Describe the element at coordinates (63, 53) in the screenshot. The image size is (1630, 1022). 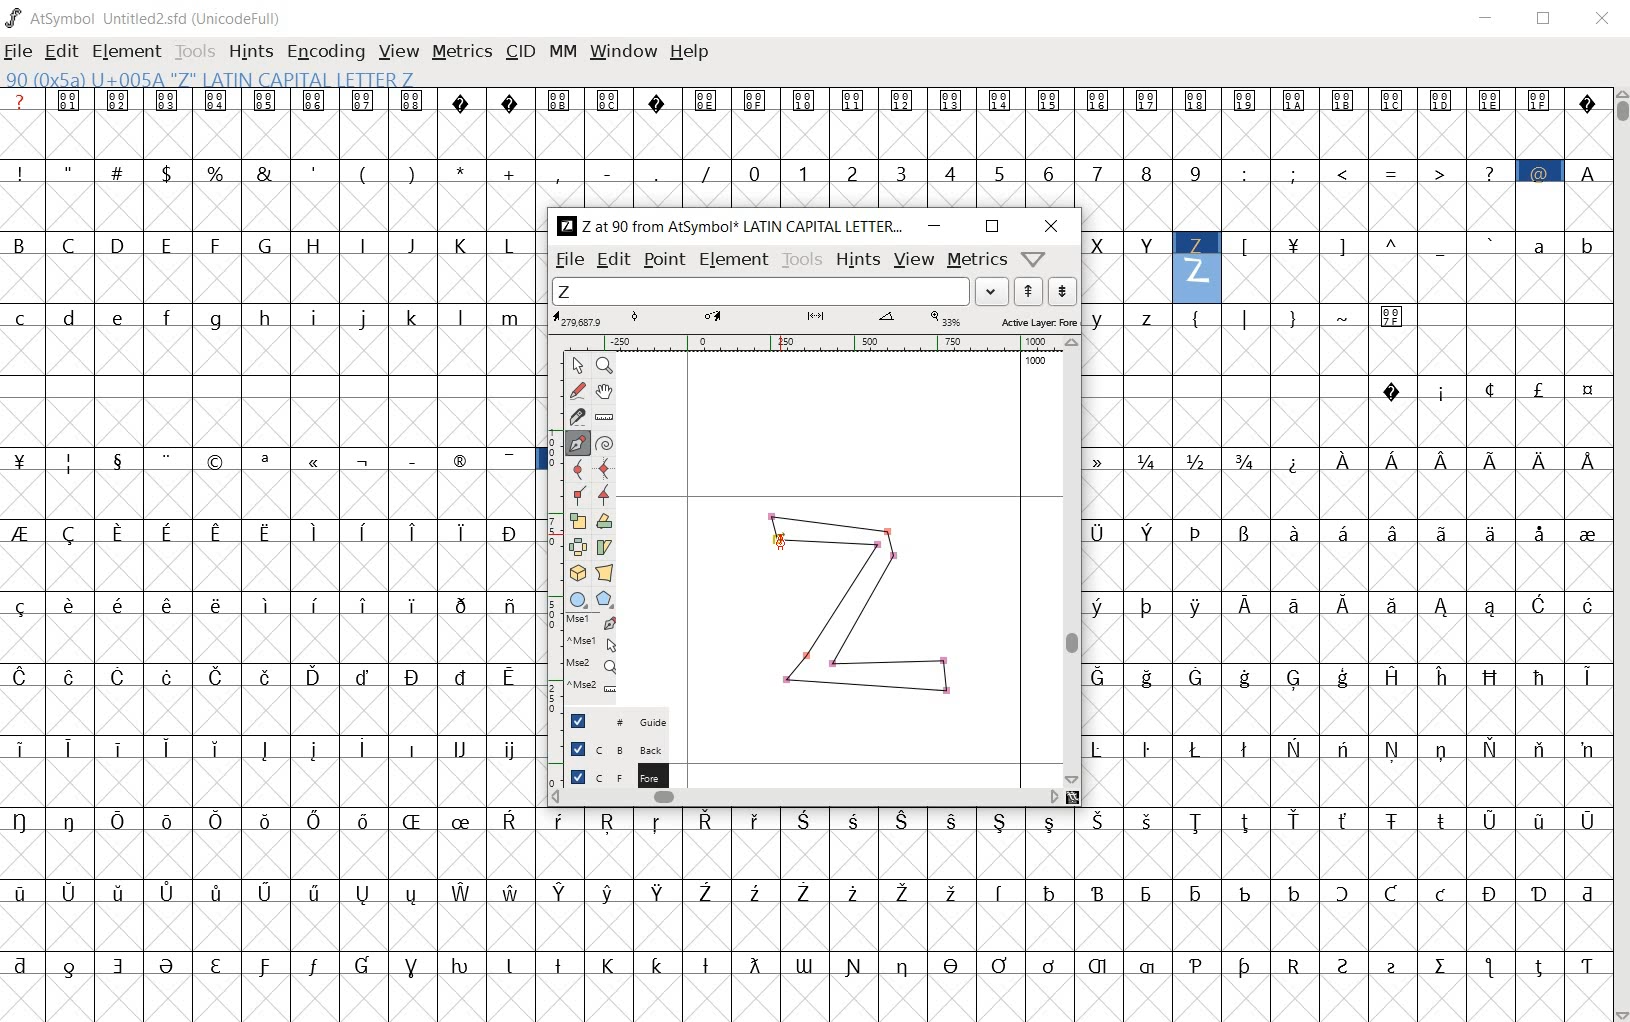
I see `edit` at that location.